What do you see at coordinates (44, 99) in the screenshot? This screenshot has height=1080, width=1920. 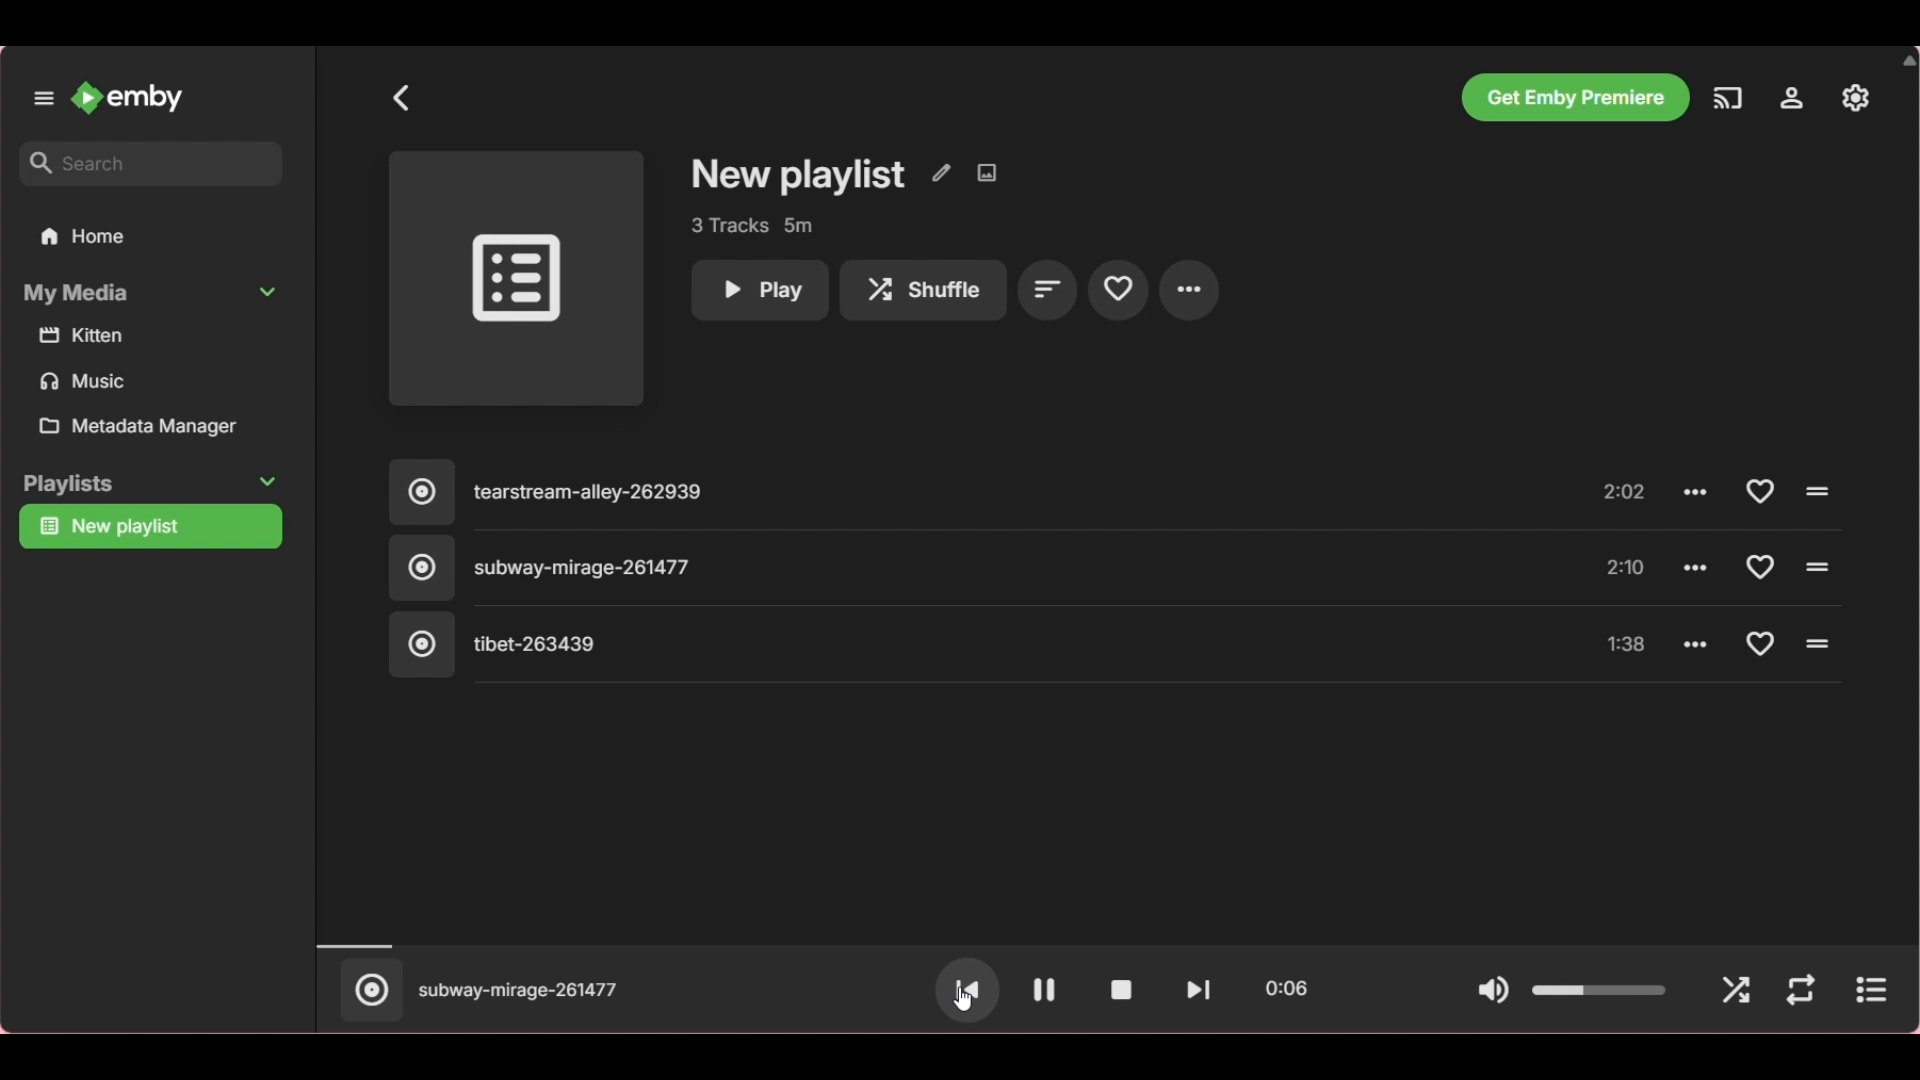 I see `Unpin left panel` at bounding box center [44, 99].